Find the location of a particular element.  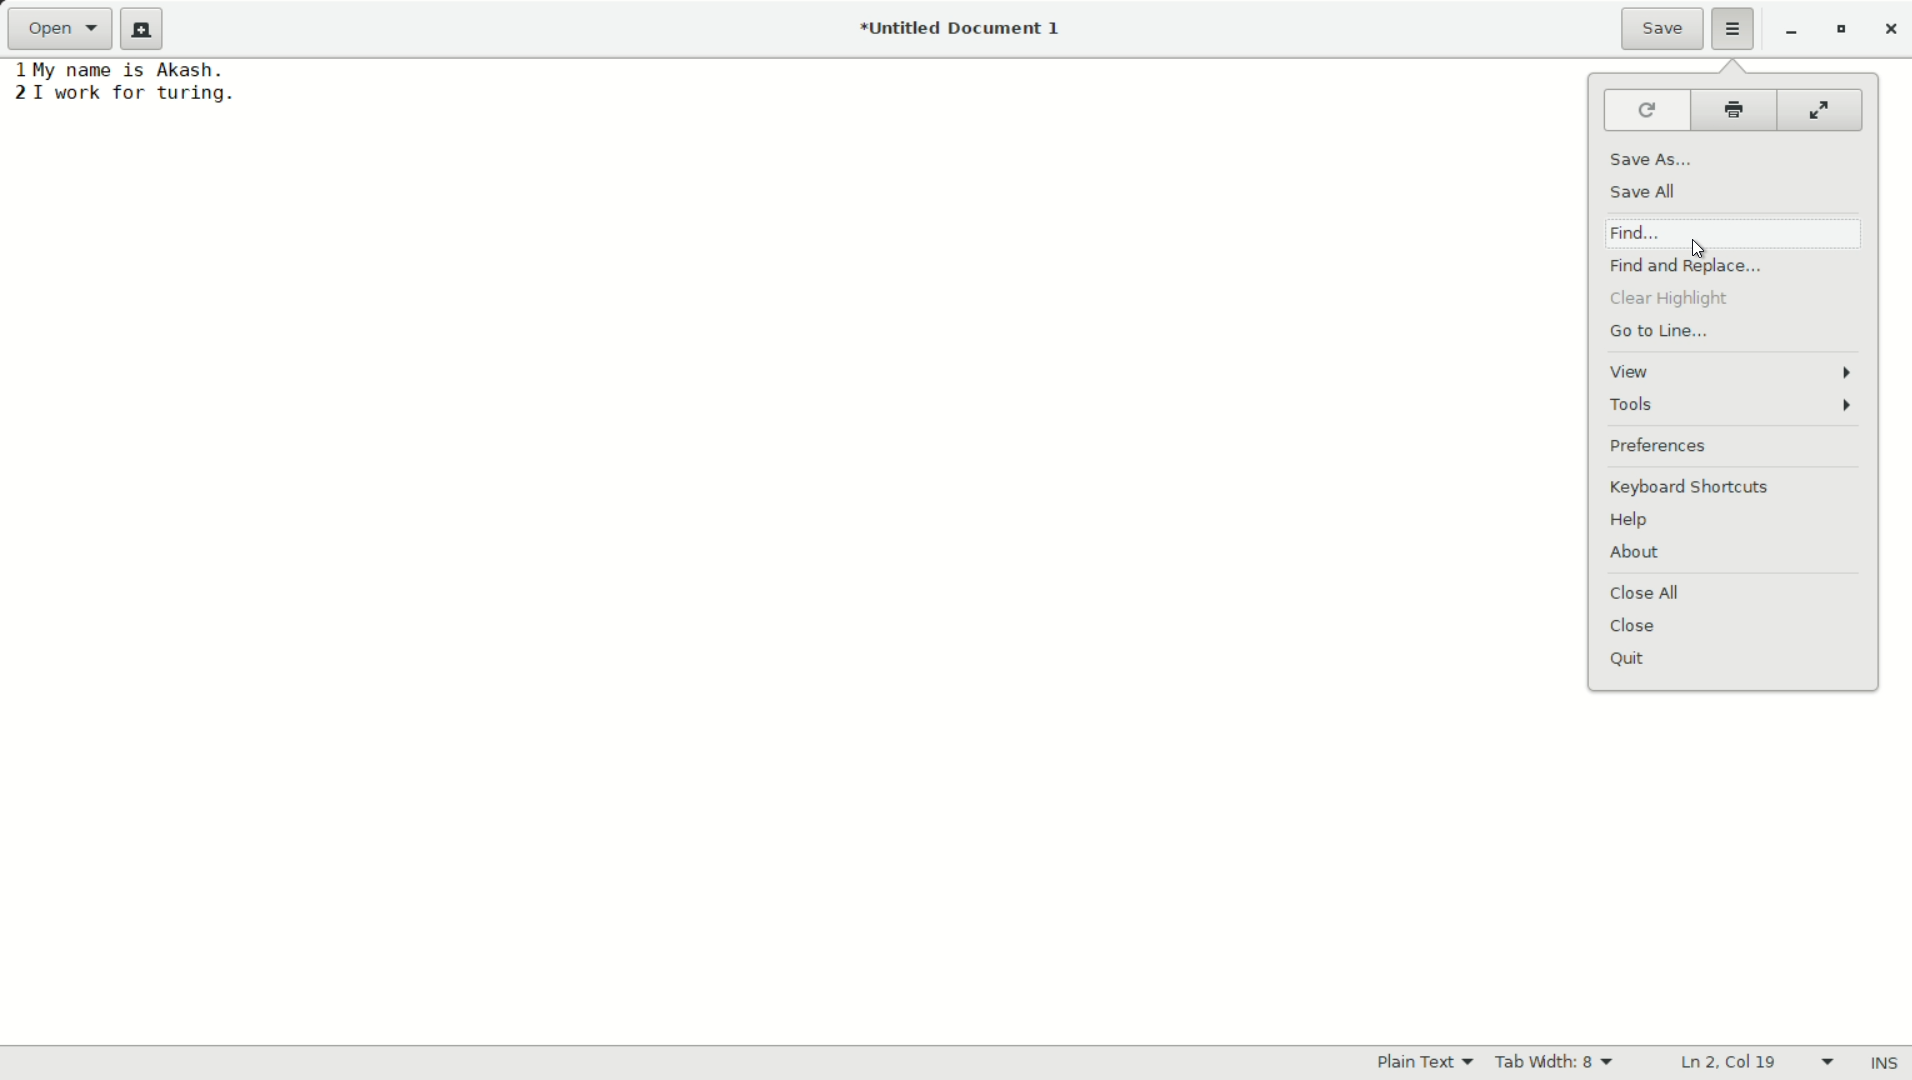

tools is located at coordinates (1735, 407).